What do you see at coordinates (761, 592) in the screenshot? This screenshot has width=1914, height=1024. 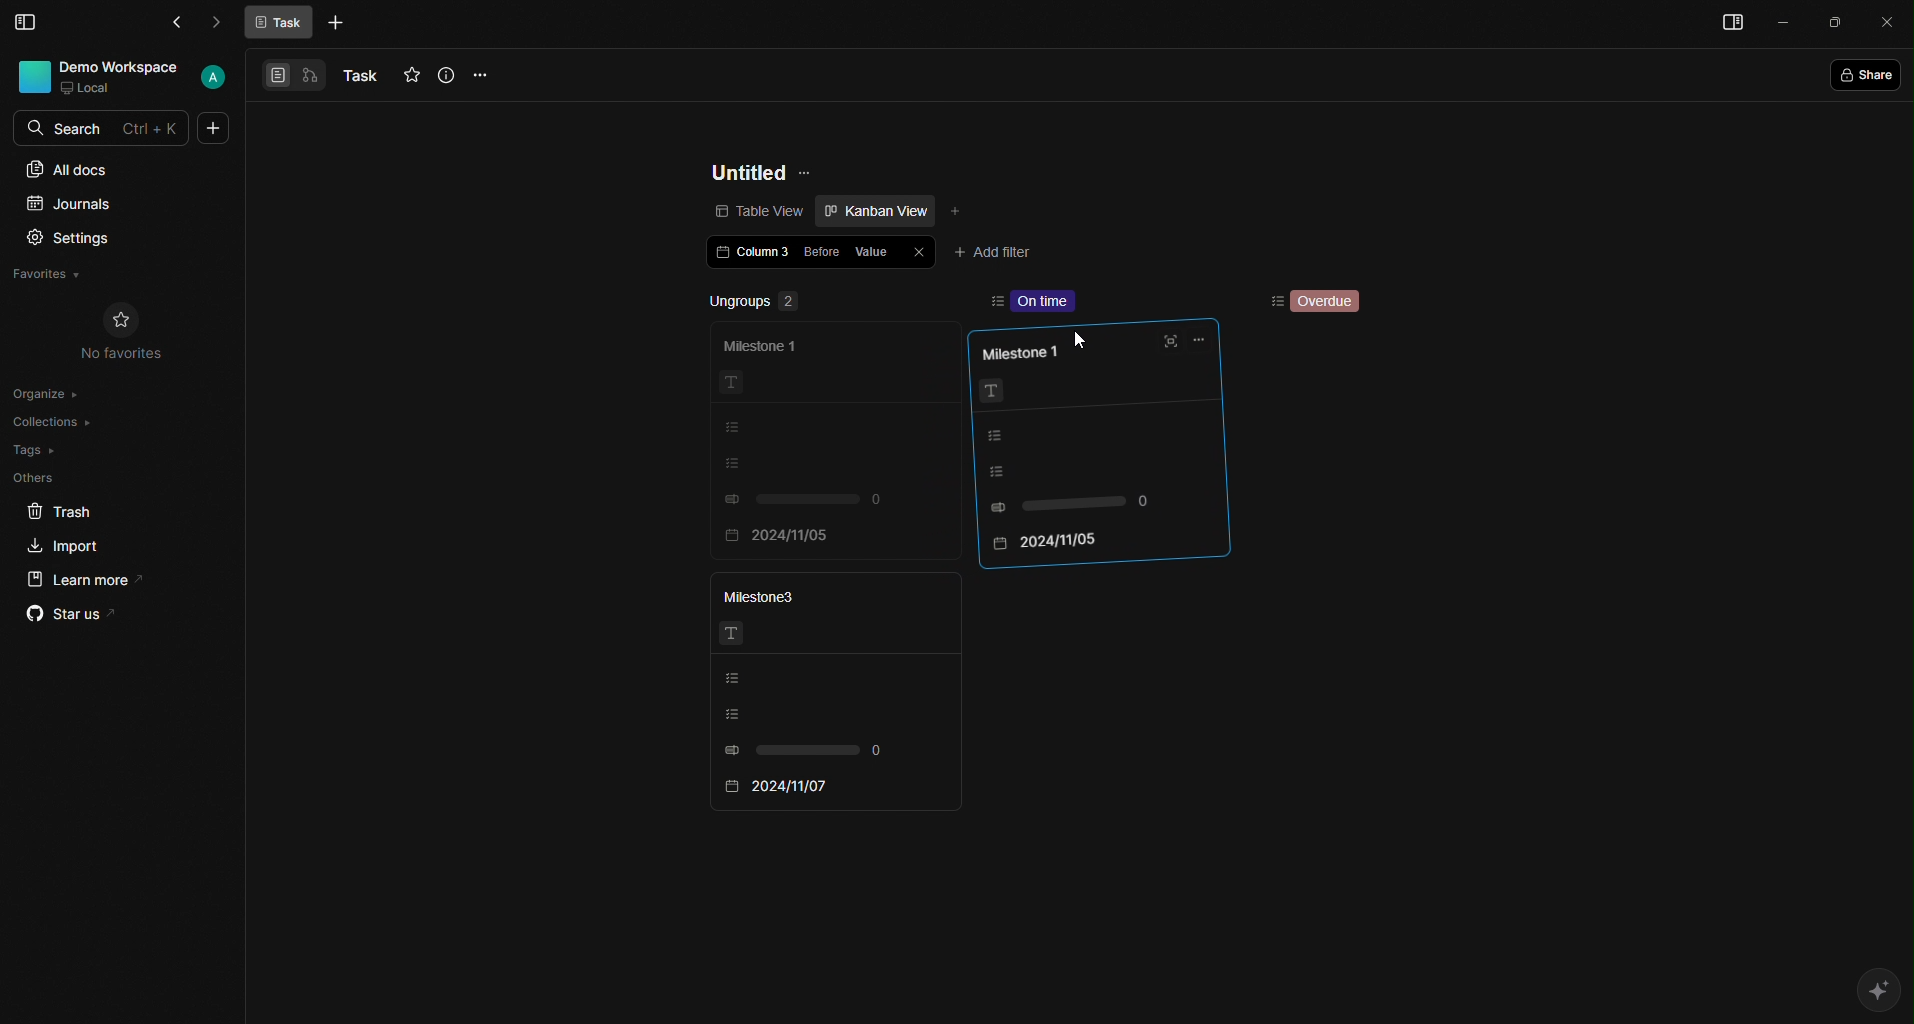 I see `Milestone3` at bounding box center [761, 592].